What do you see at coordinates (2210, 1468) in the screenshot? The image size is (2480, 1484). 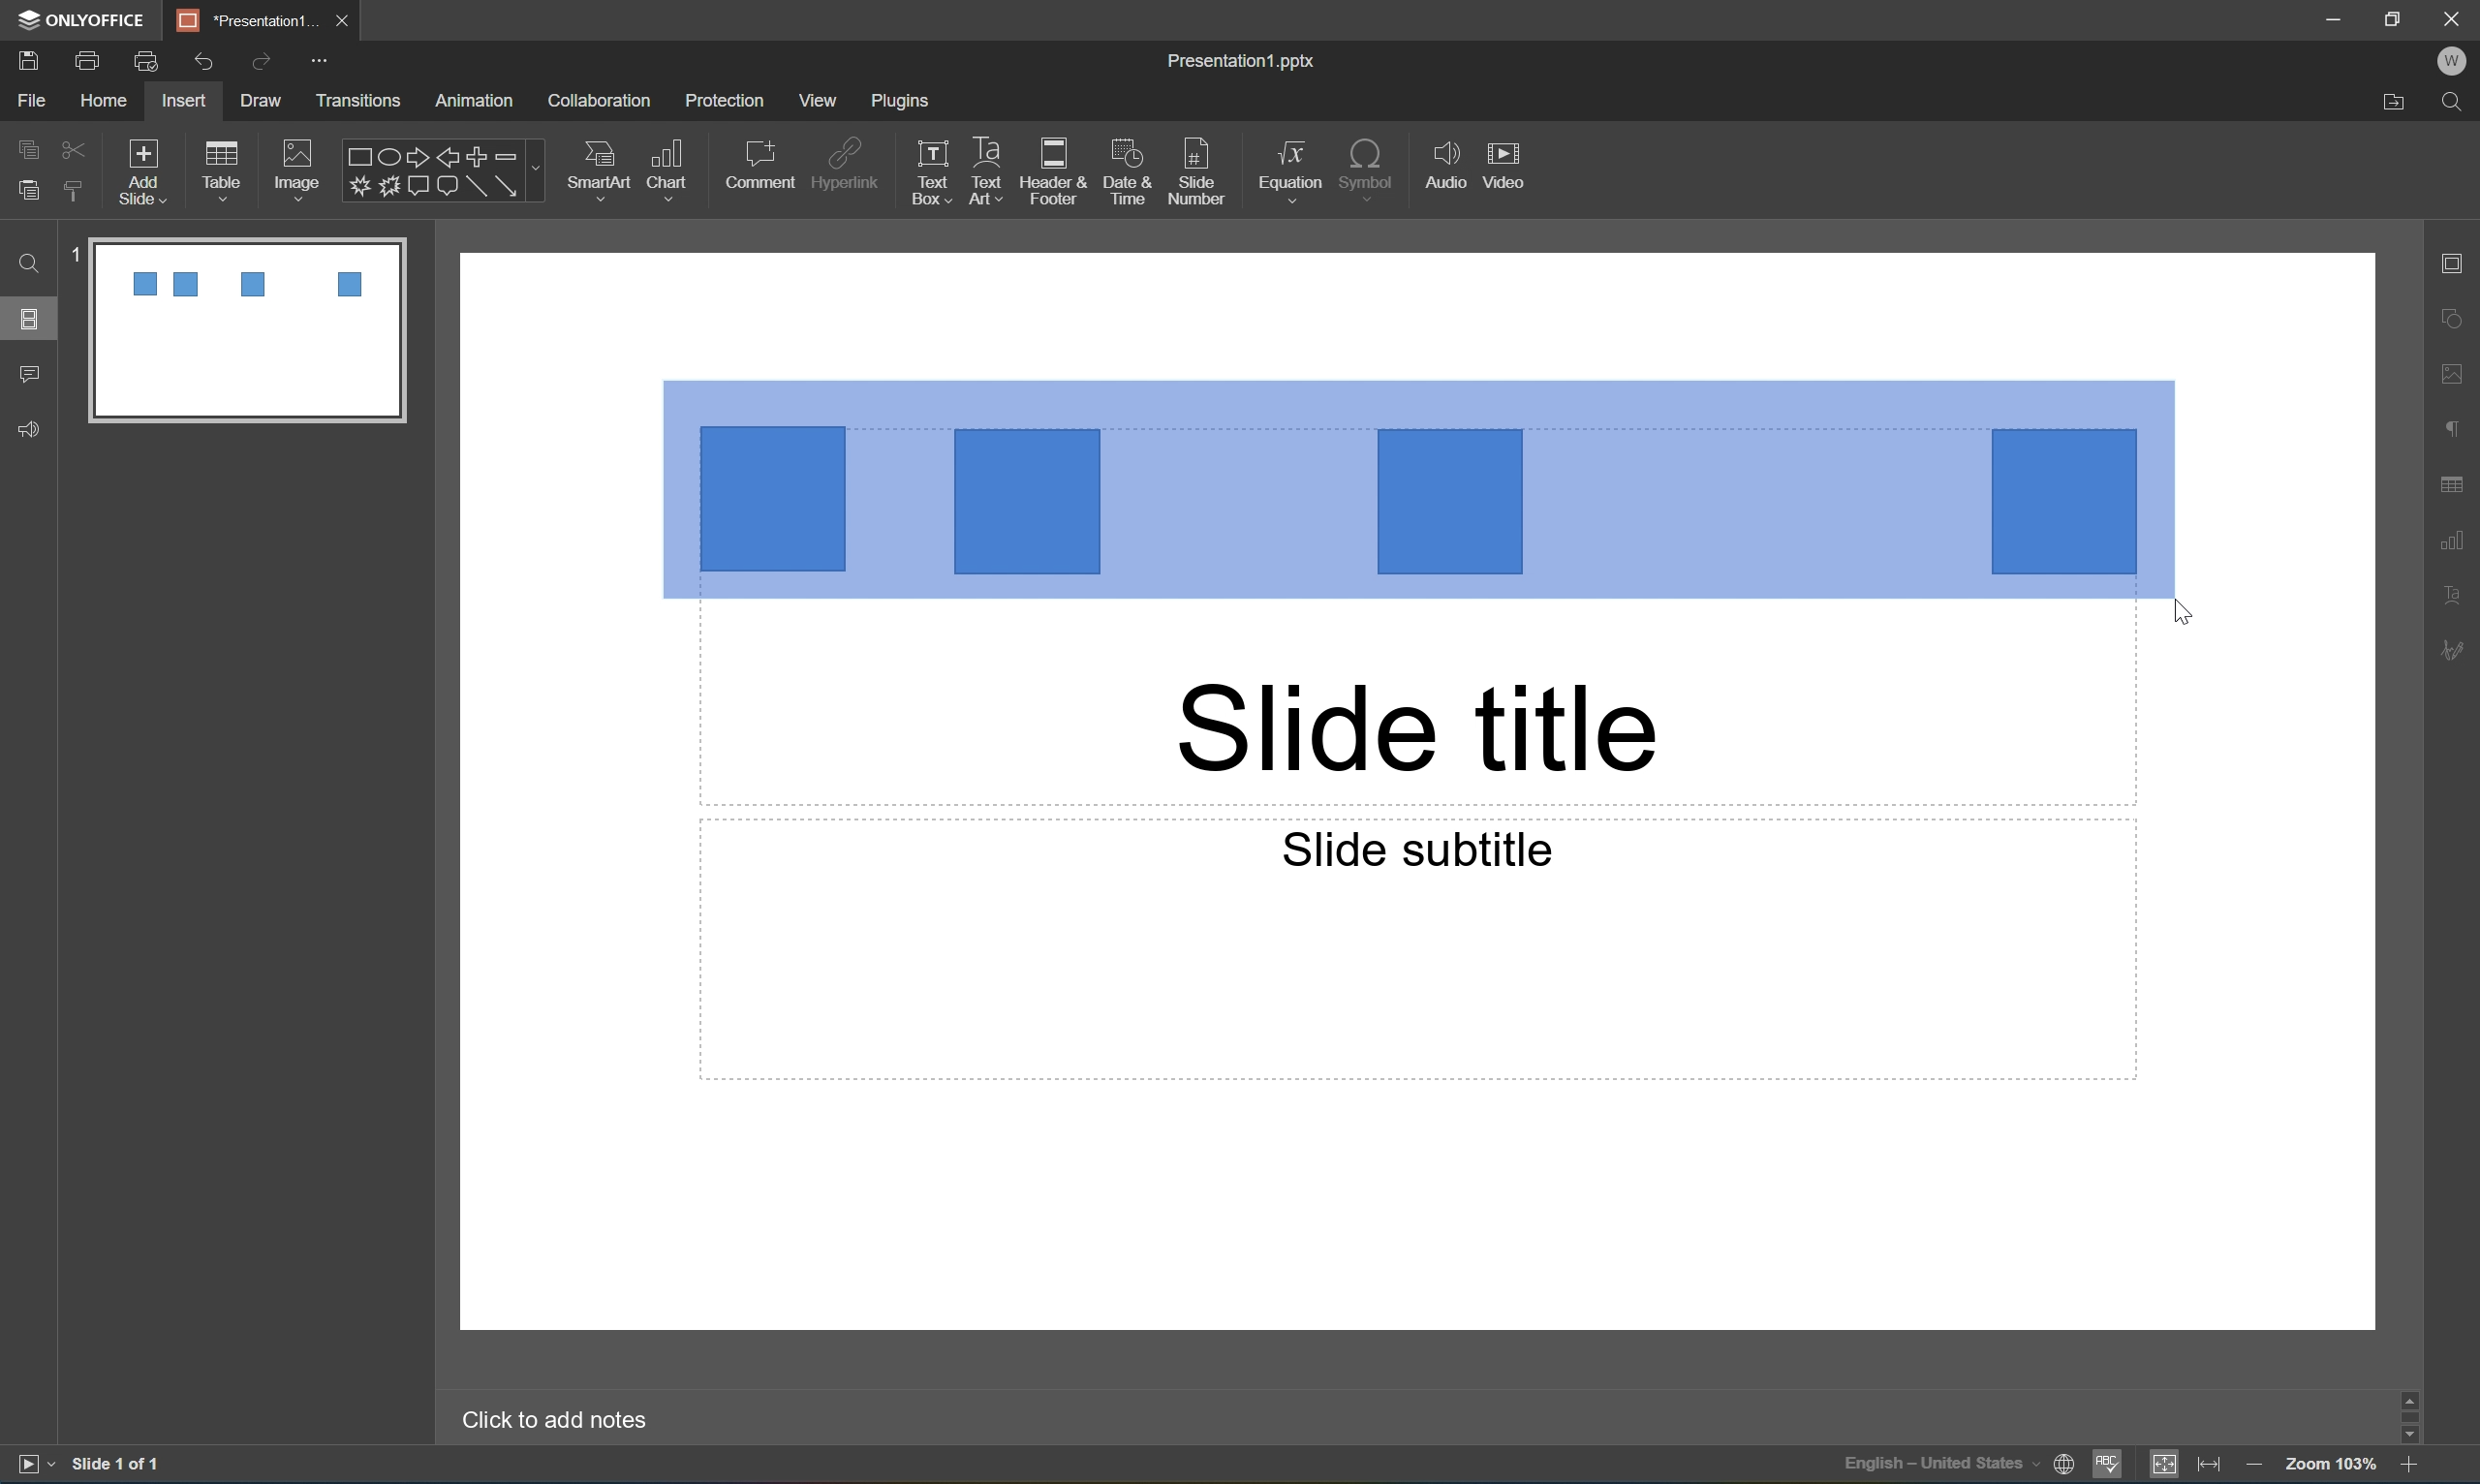 I see `fit to width` at bounding box center [2210, 1468].